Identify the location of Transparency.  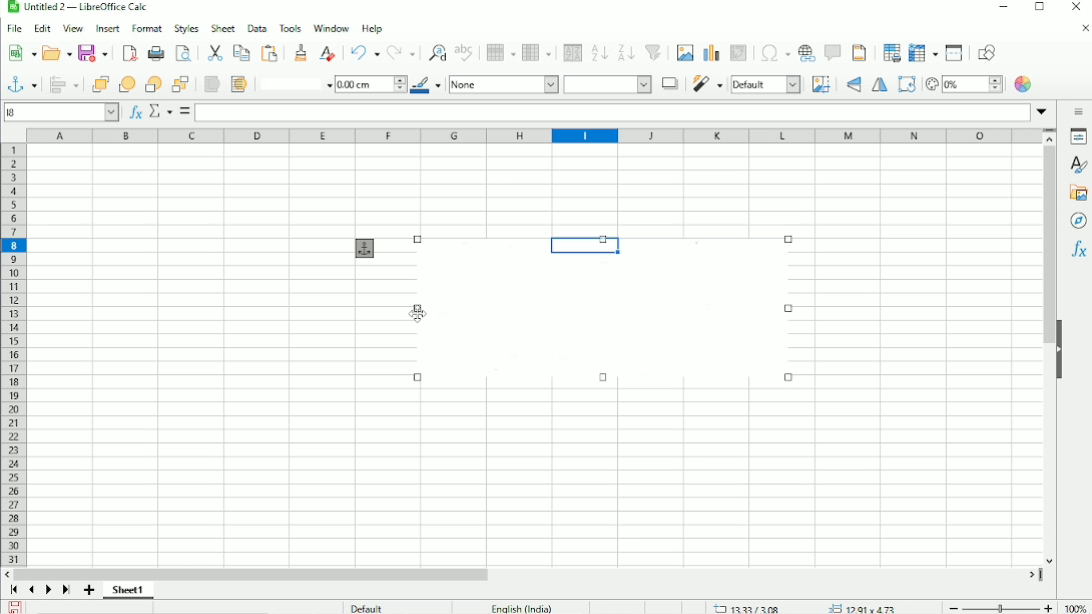
(963, 84).